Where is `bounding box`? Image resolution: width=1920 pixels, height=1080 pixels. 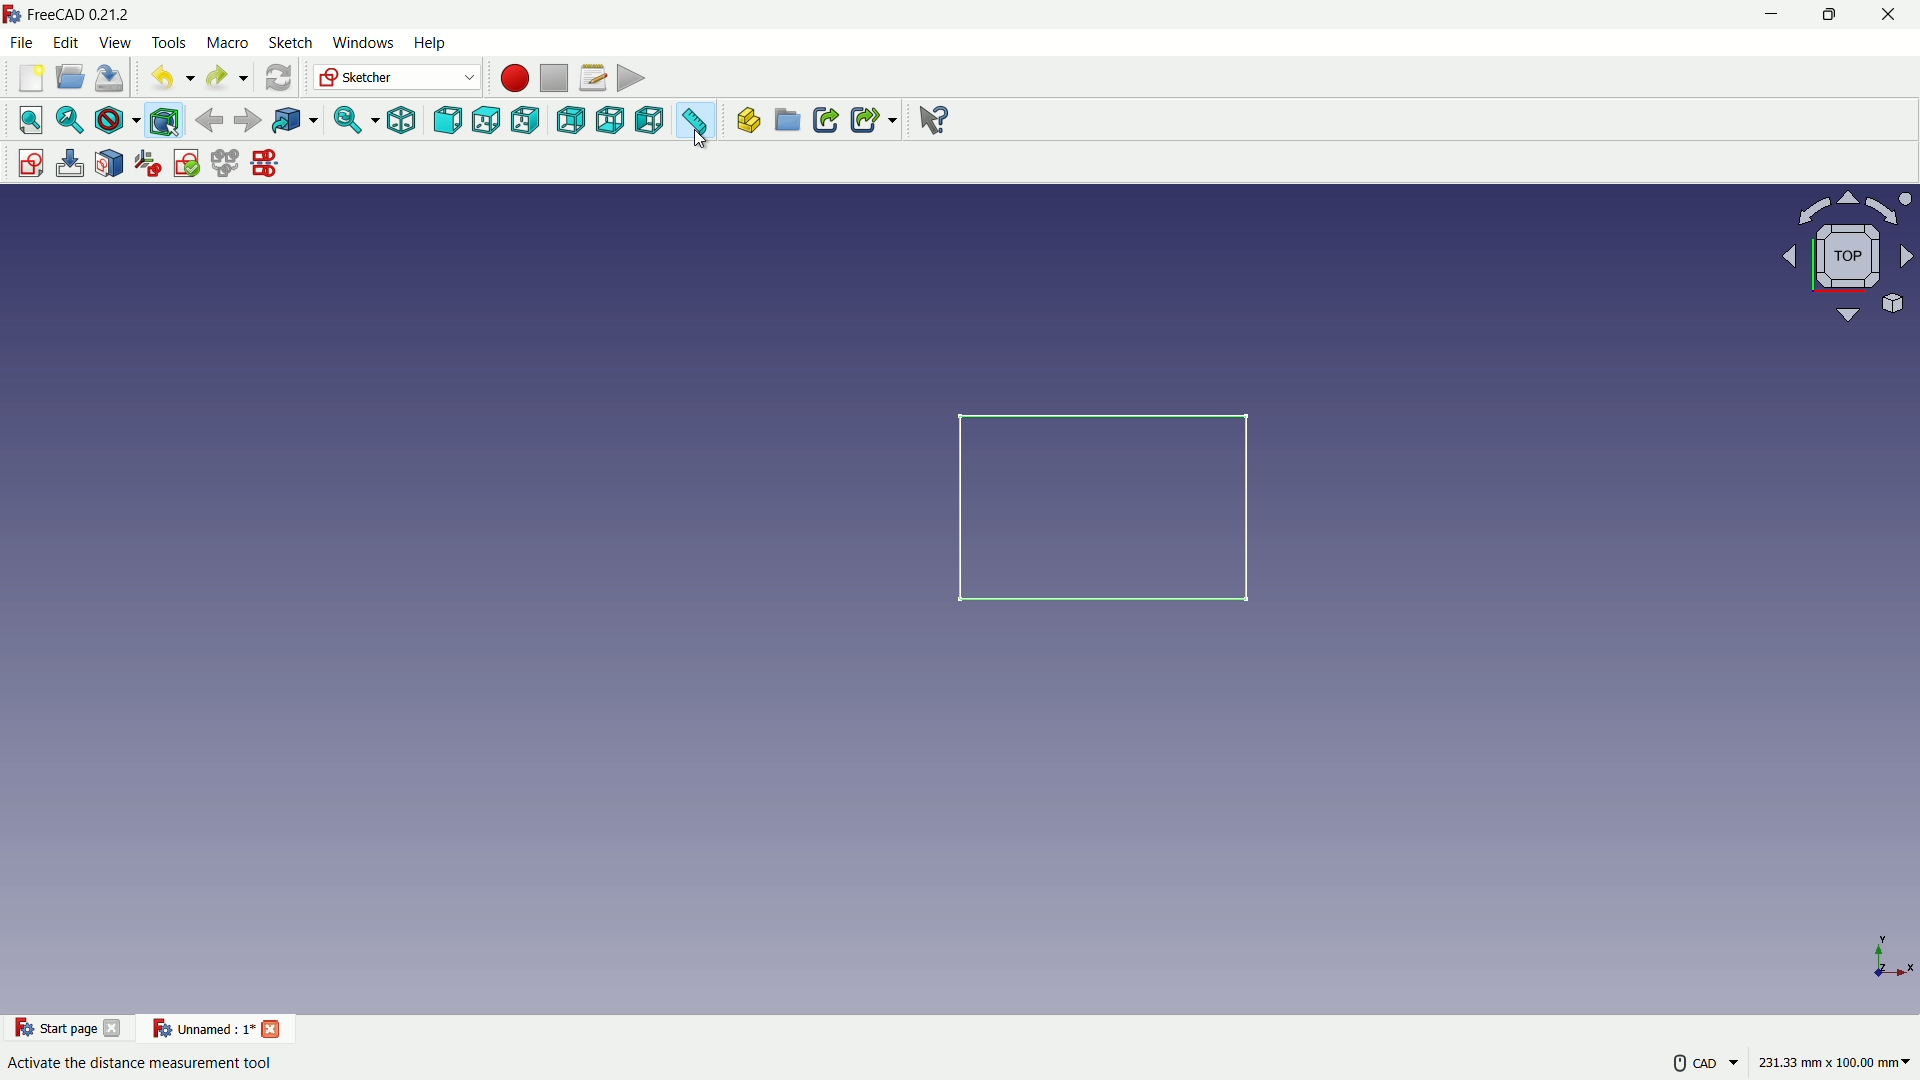 bounding box is located at coordinates (167, 120).